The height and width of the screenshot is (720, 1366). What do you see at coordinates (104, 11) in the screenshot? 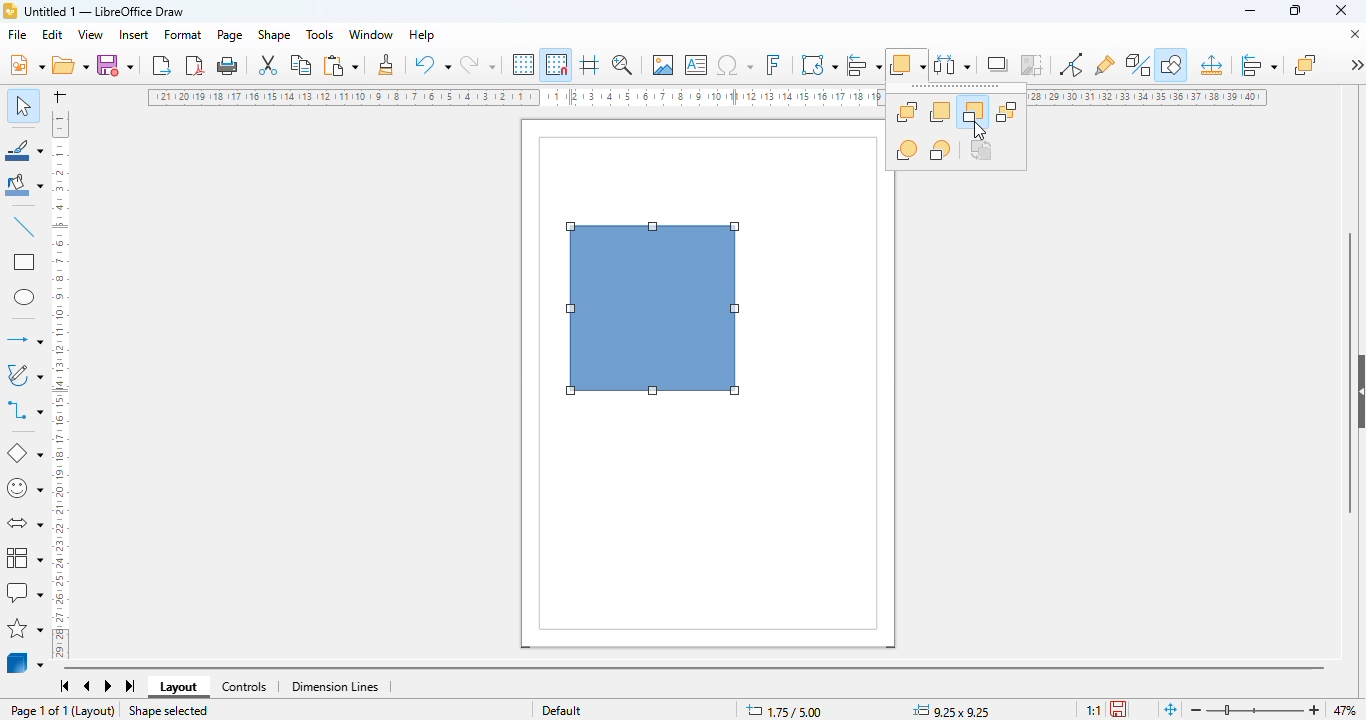
I see `title` at bounding box center [104, 11].